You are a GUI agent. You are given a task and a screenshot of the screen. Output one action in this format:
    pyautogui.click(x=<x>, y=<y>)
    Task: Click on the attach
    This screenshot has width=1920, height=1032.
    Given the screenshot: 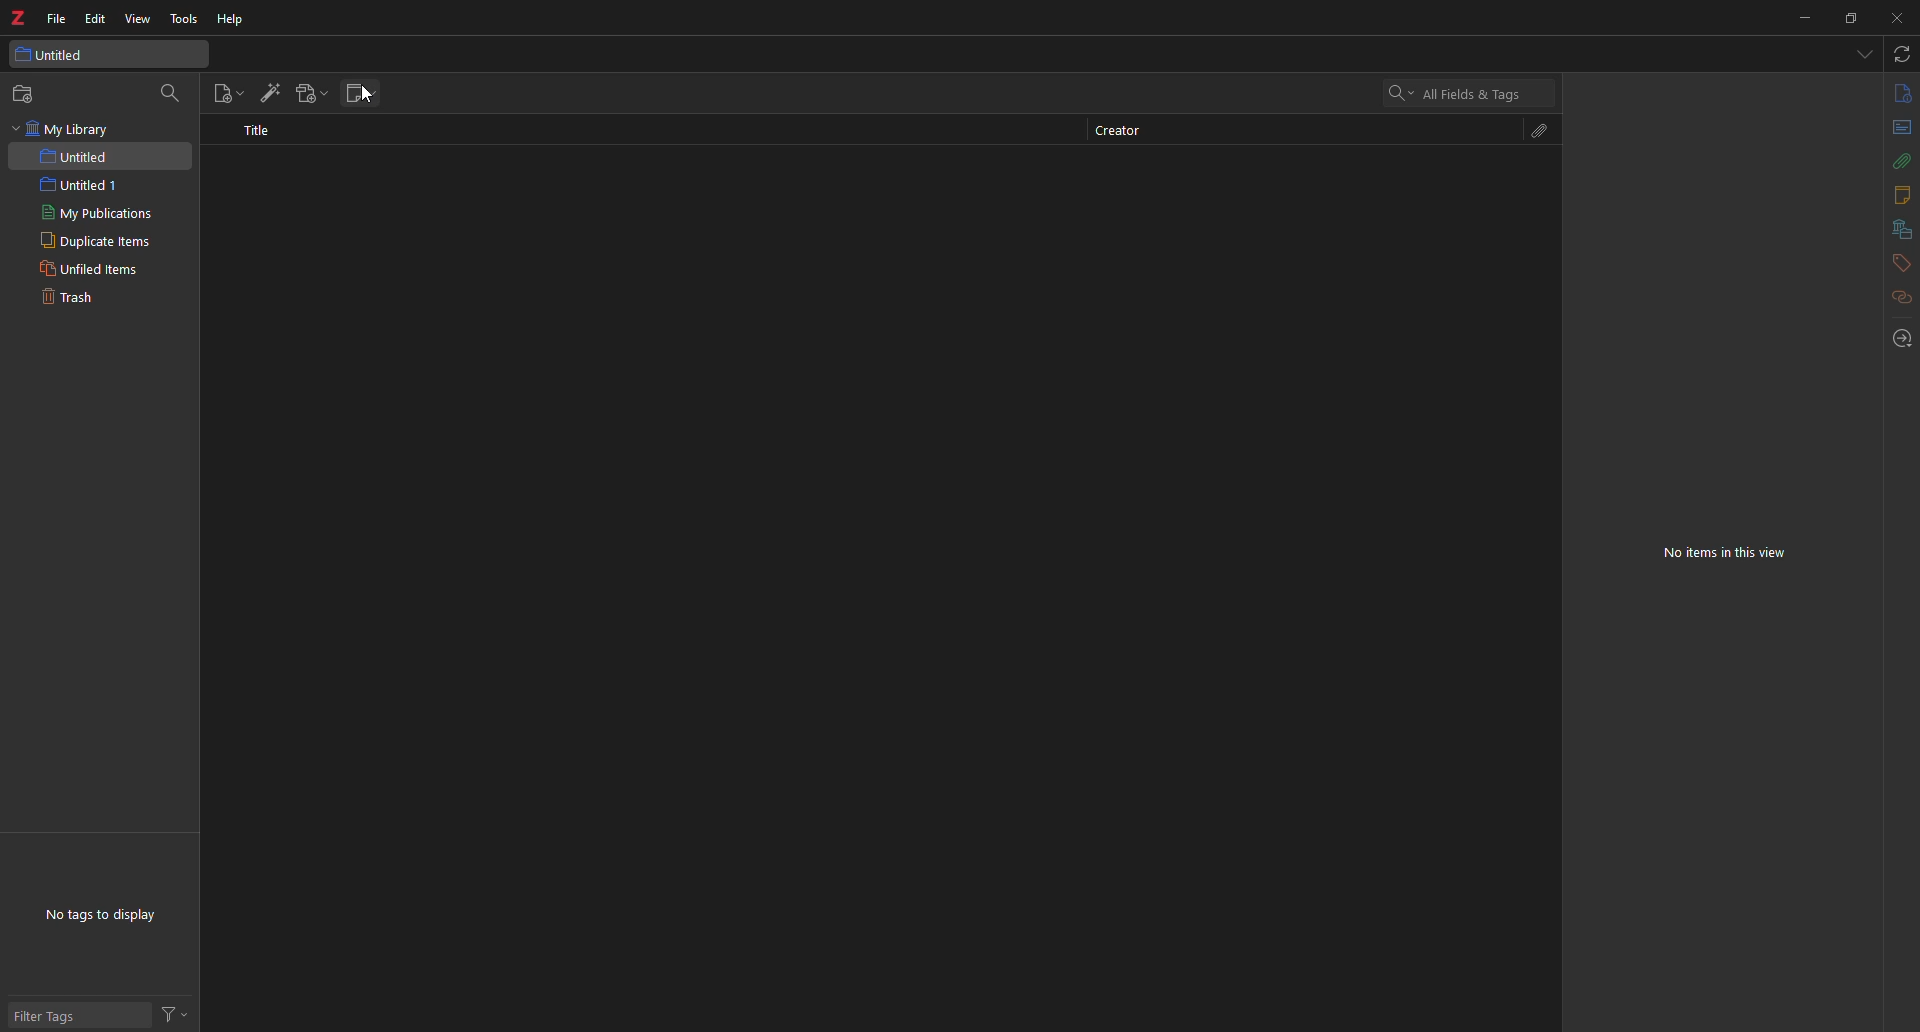 What is the action you would take?
    pyautogui.click(x=1540, y=130)
    